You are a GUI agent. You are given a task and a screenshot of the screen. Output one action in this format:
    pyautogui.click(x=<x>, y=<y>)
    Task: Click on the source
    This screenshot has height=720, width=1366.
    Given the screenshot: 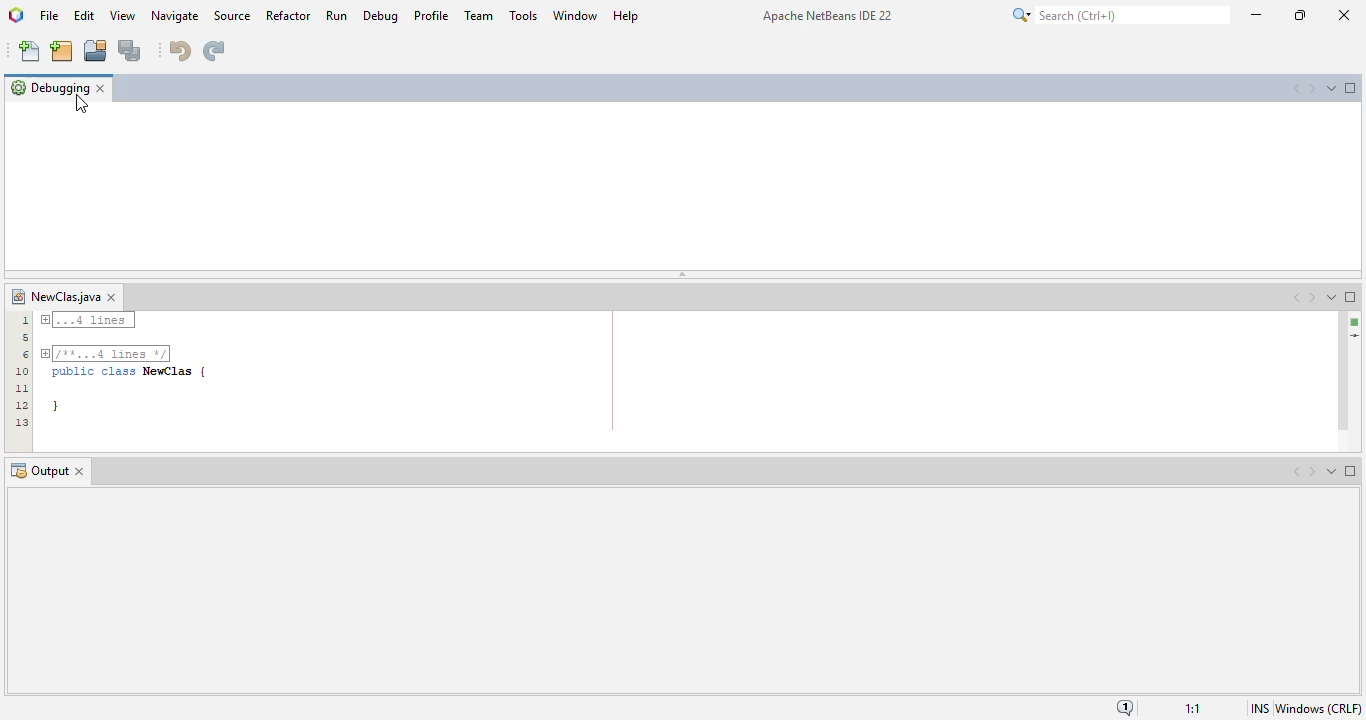 What is the action you would take?
    pyautogui.click(x=232, y=15)
    